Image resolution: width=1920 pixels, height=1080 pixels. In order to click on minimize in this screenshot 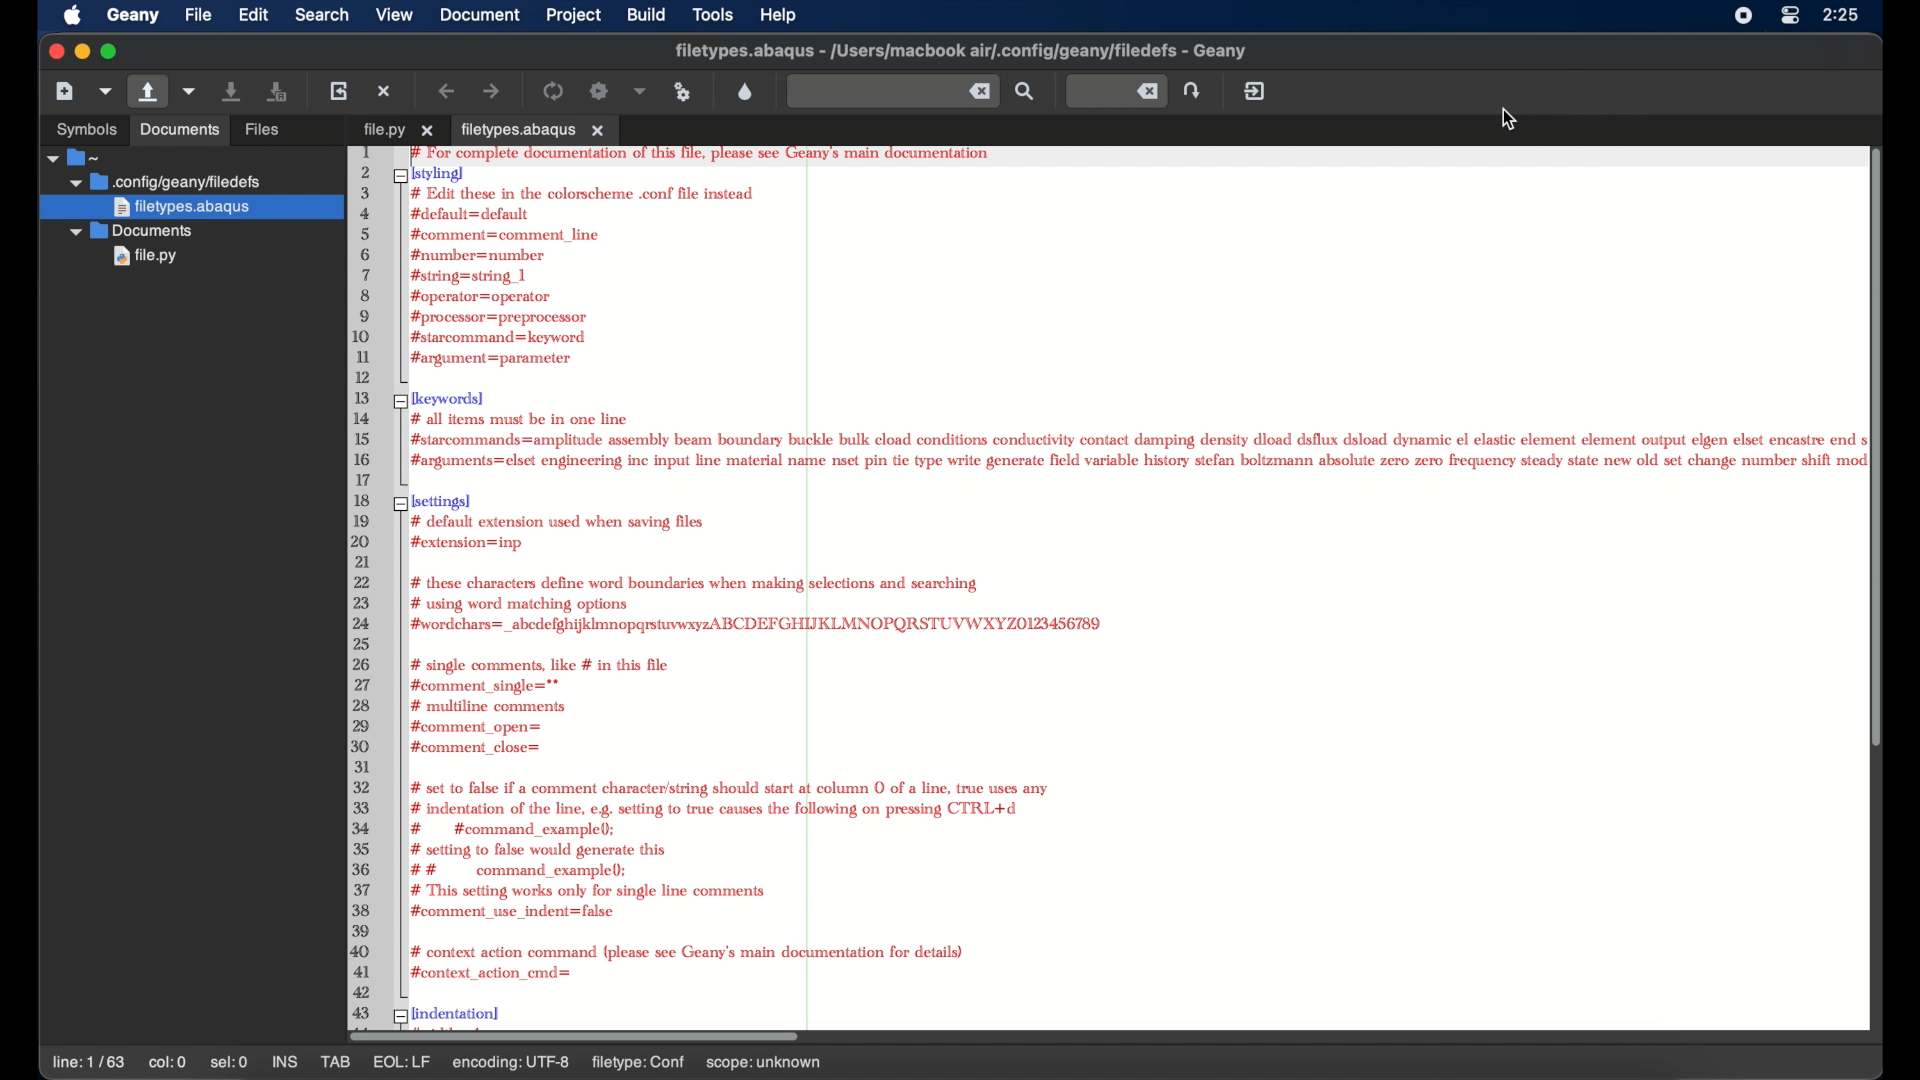, I will do `click(80, 52)`.